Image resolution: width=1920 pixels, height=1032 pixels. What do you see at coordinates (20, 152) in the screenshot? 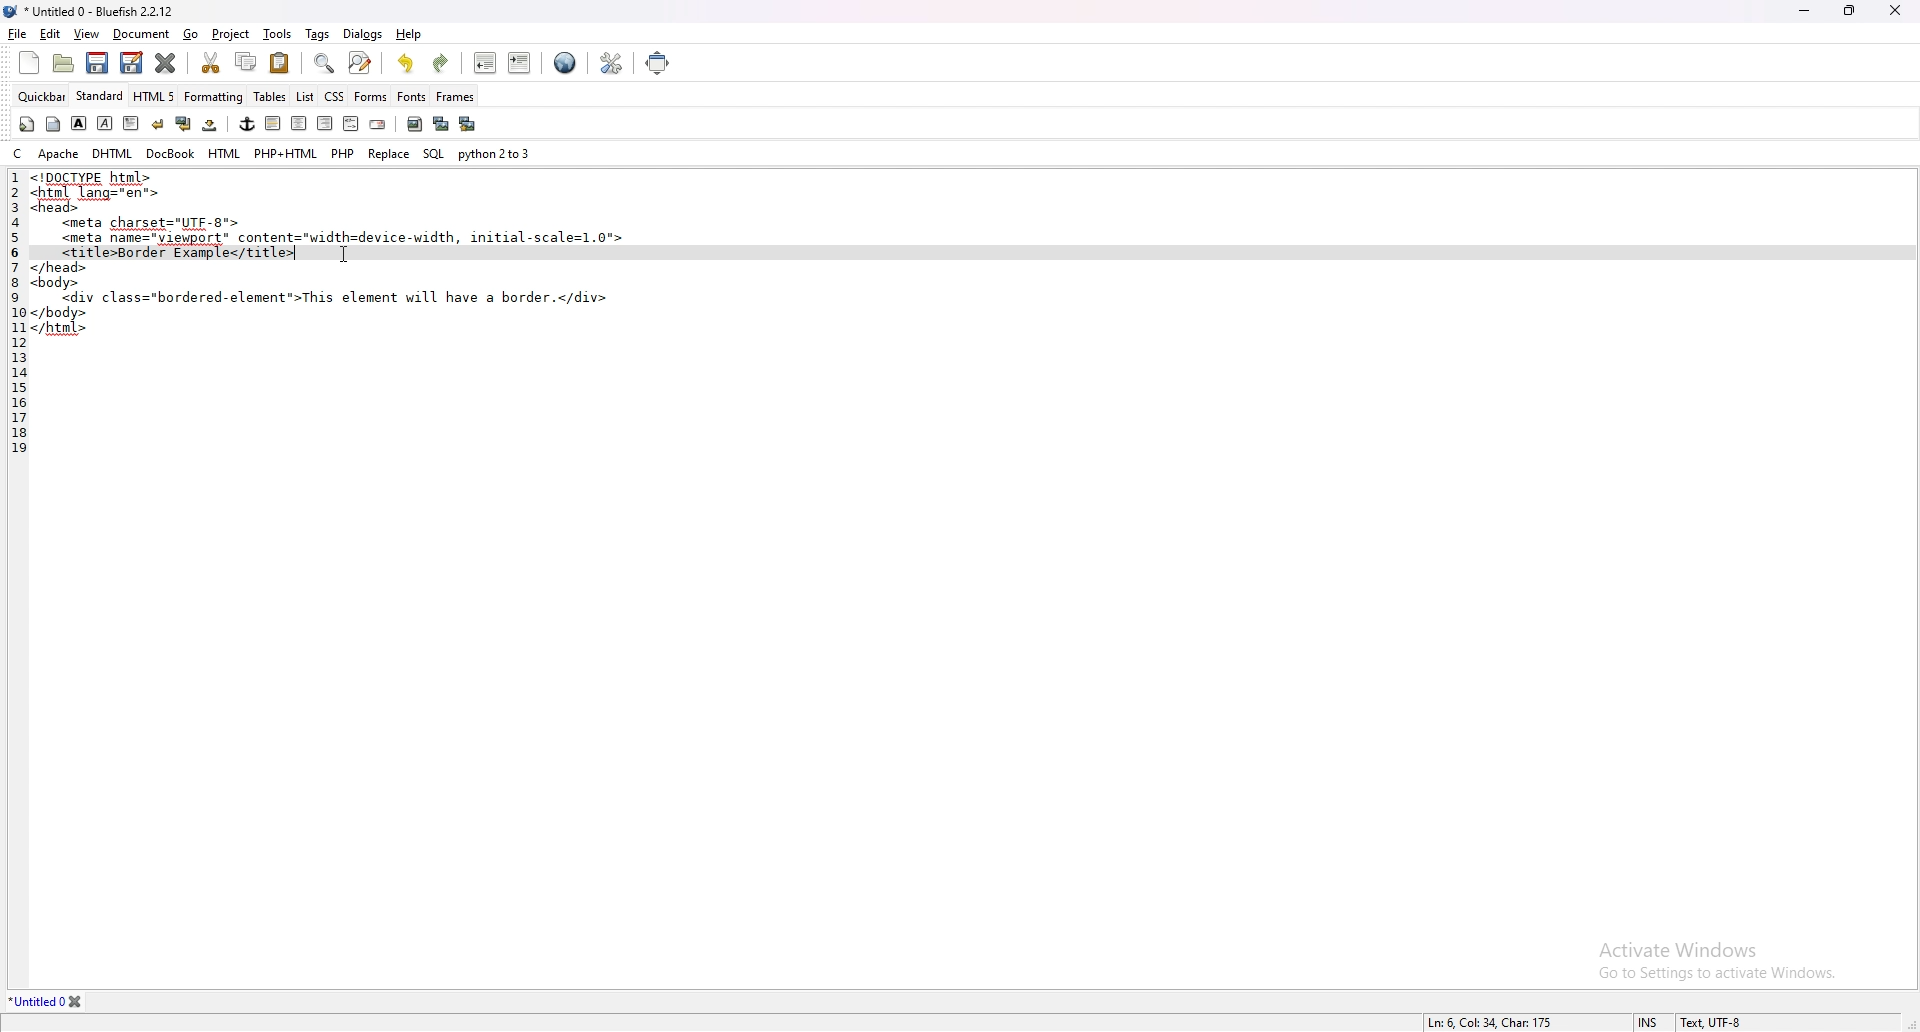
I see `c` at bounding box center [20, 152].